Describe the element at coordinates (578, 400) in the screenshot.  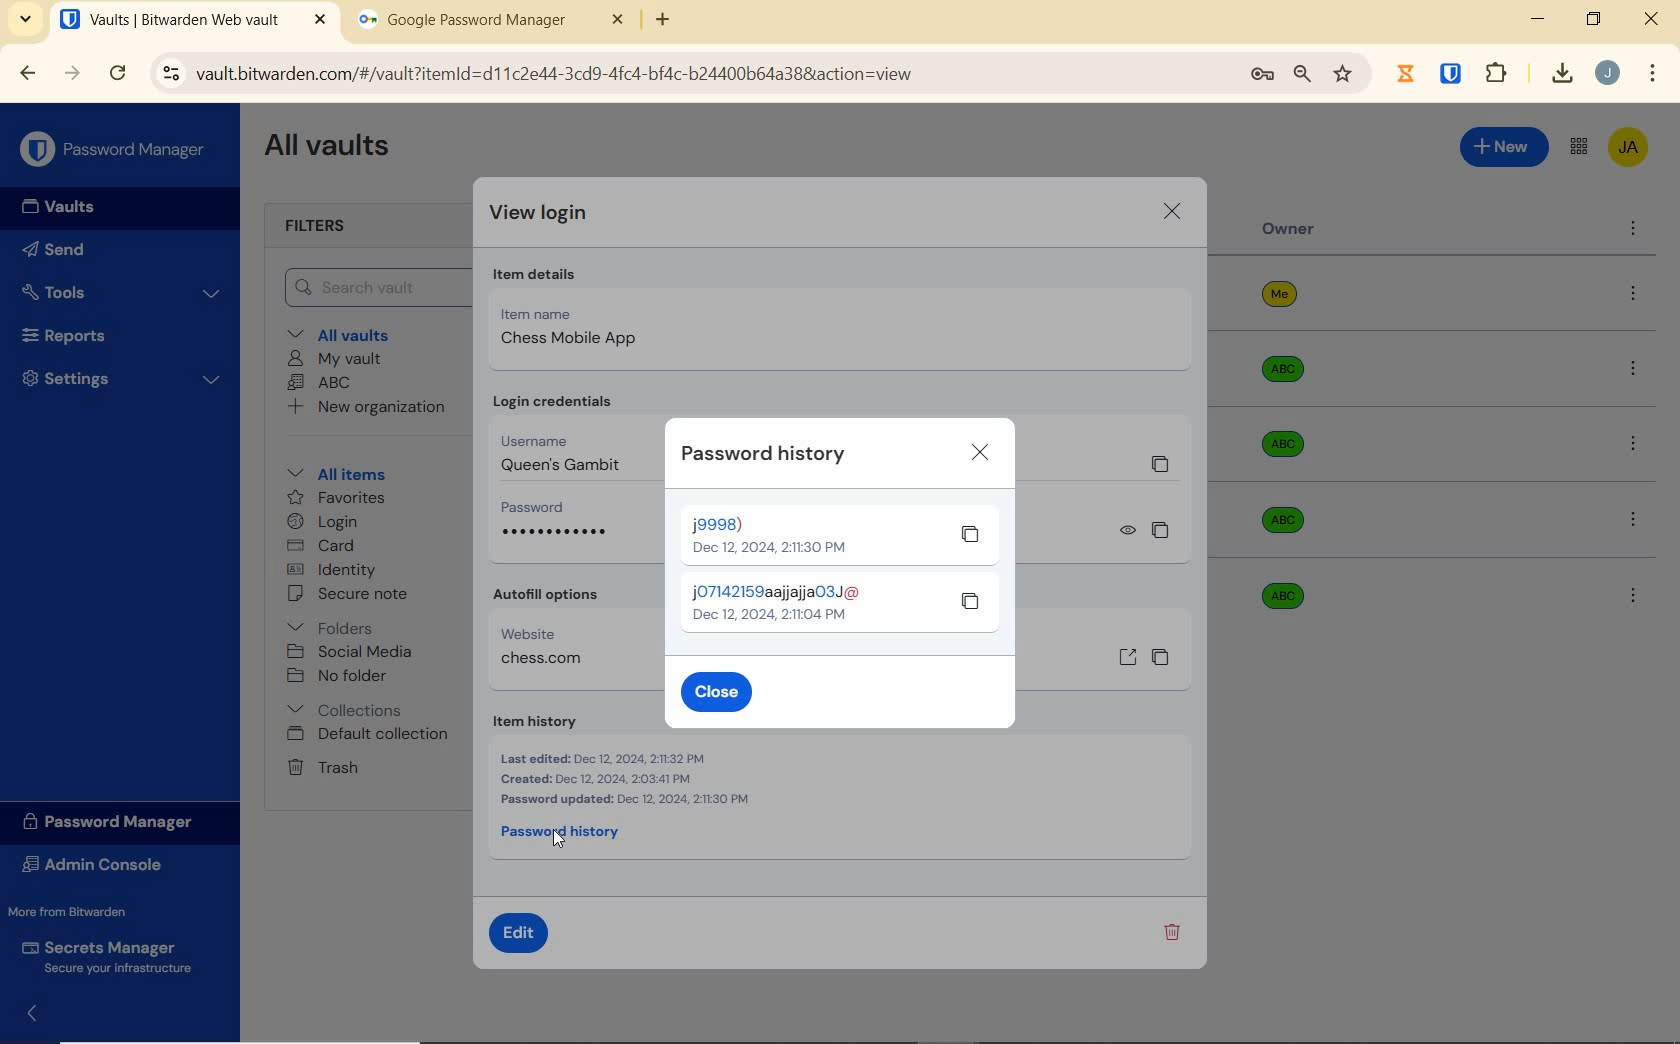
I see `Login credentials` at that location.